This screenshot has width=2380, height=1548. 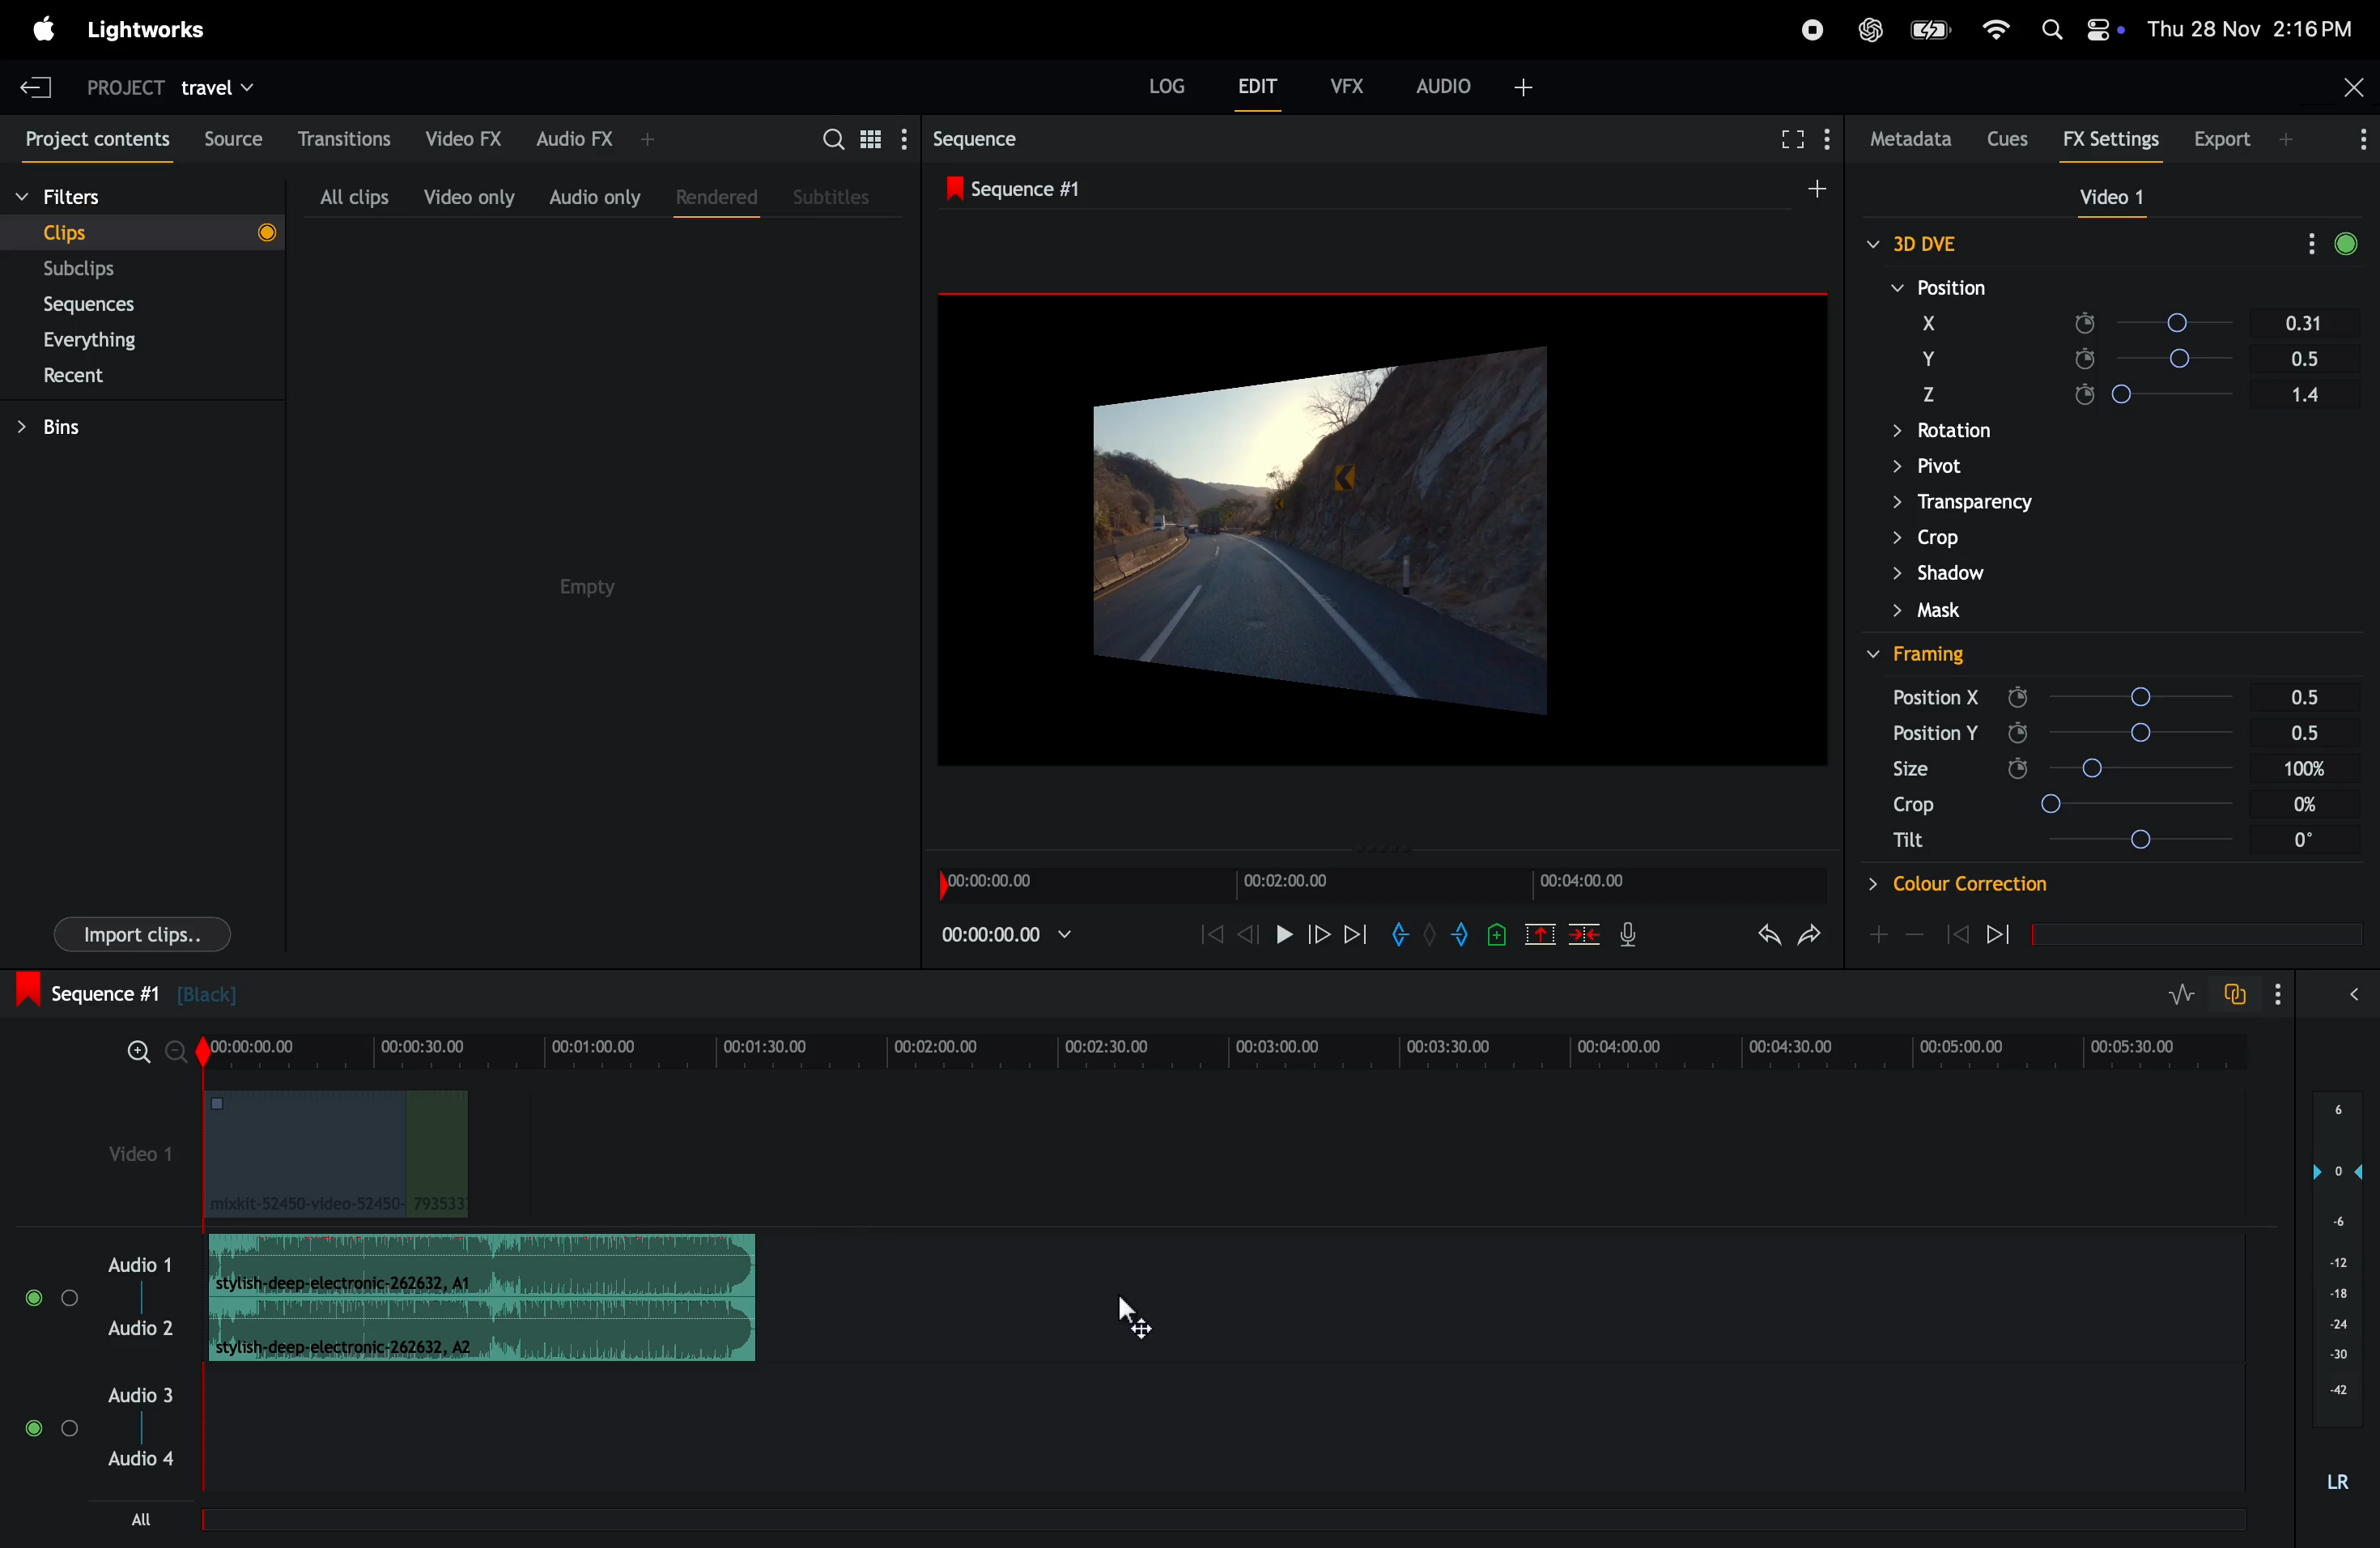 I want to click on fx settings, so click(x=2116, y=139).